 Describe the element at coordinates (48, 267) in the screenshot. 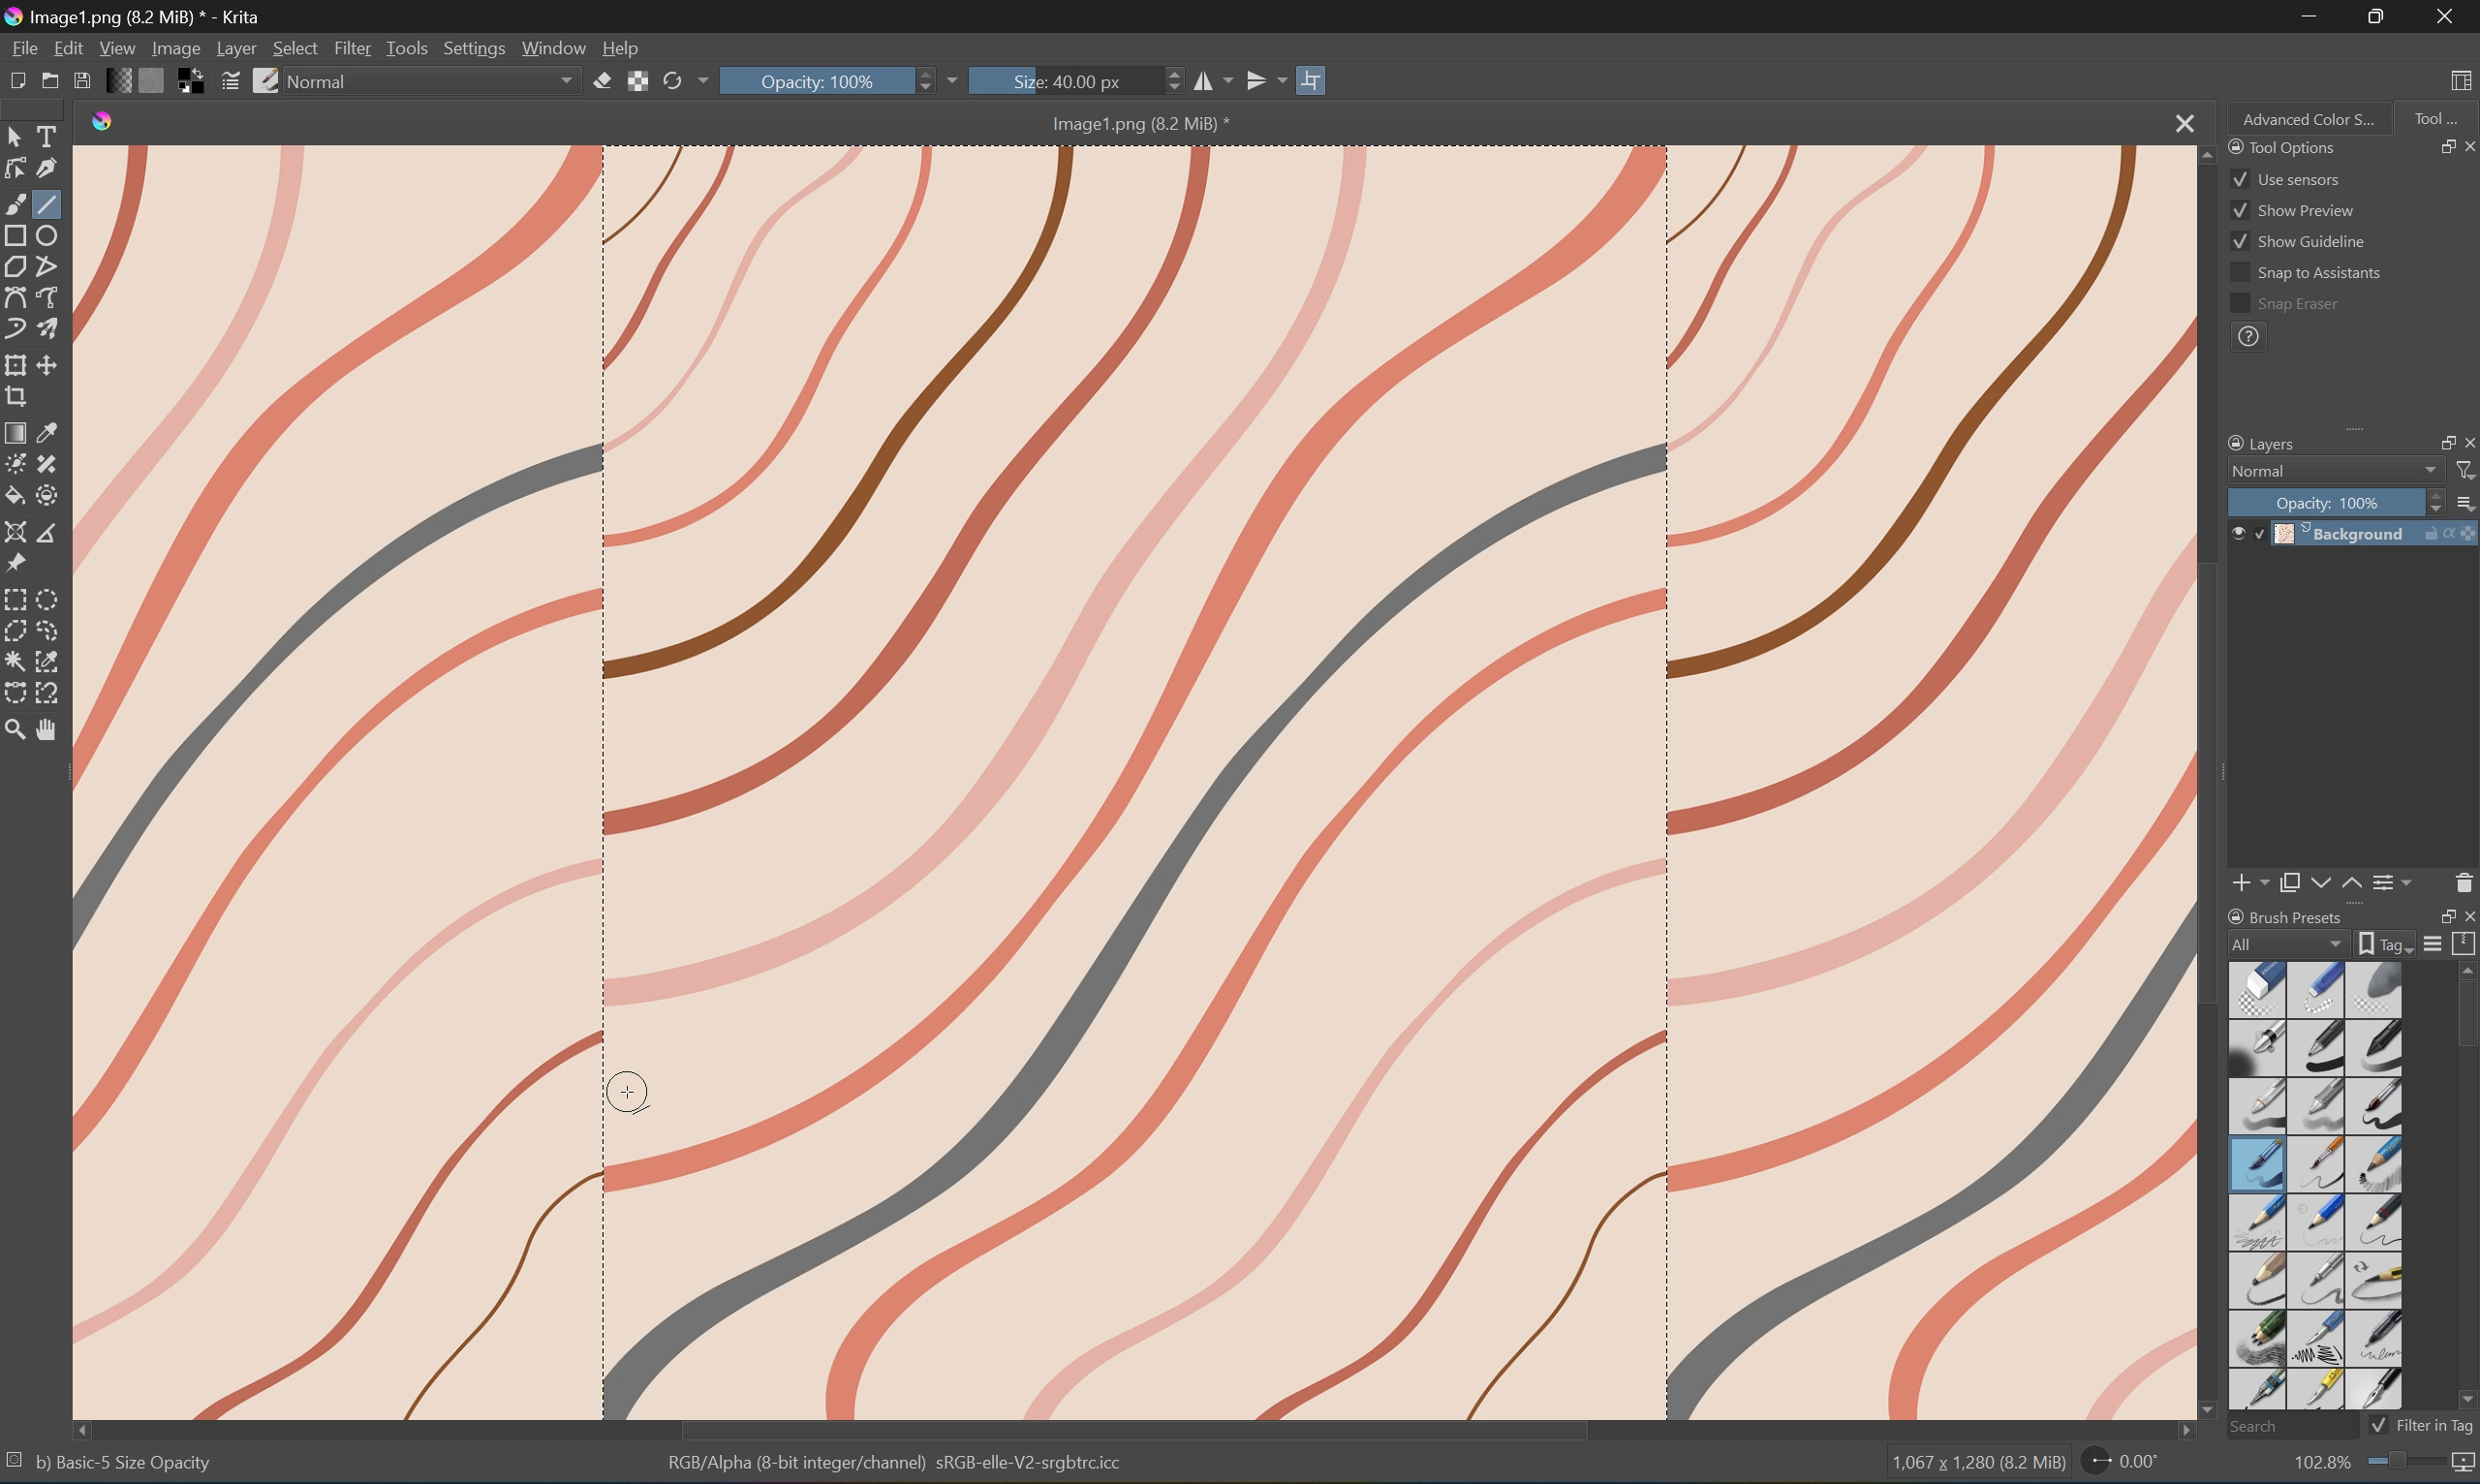

I see `Polyline tool` at that location.